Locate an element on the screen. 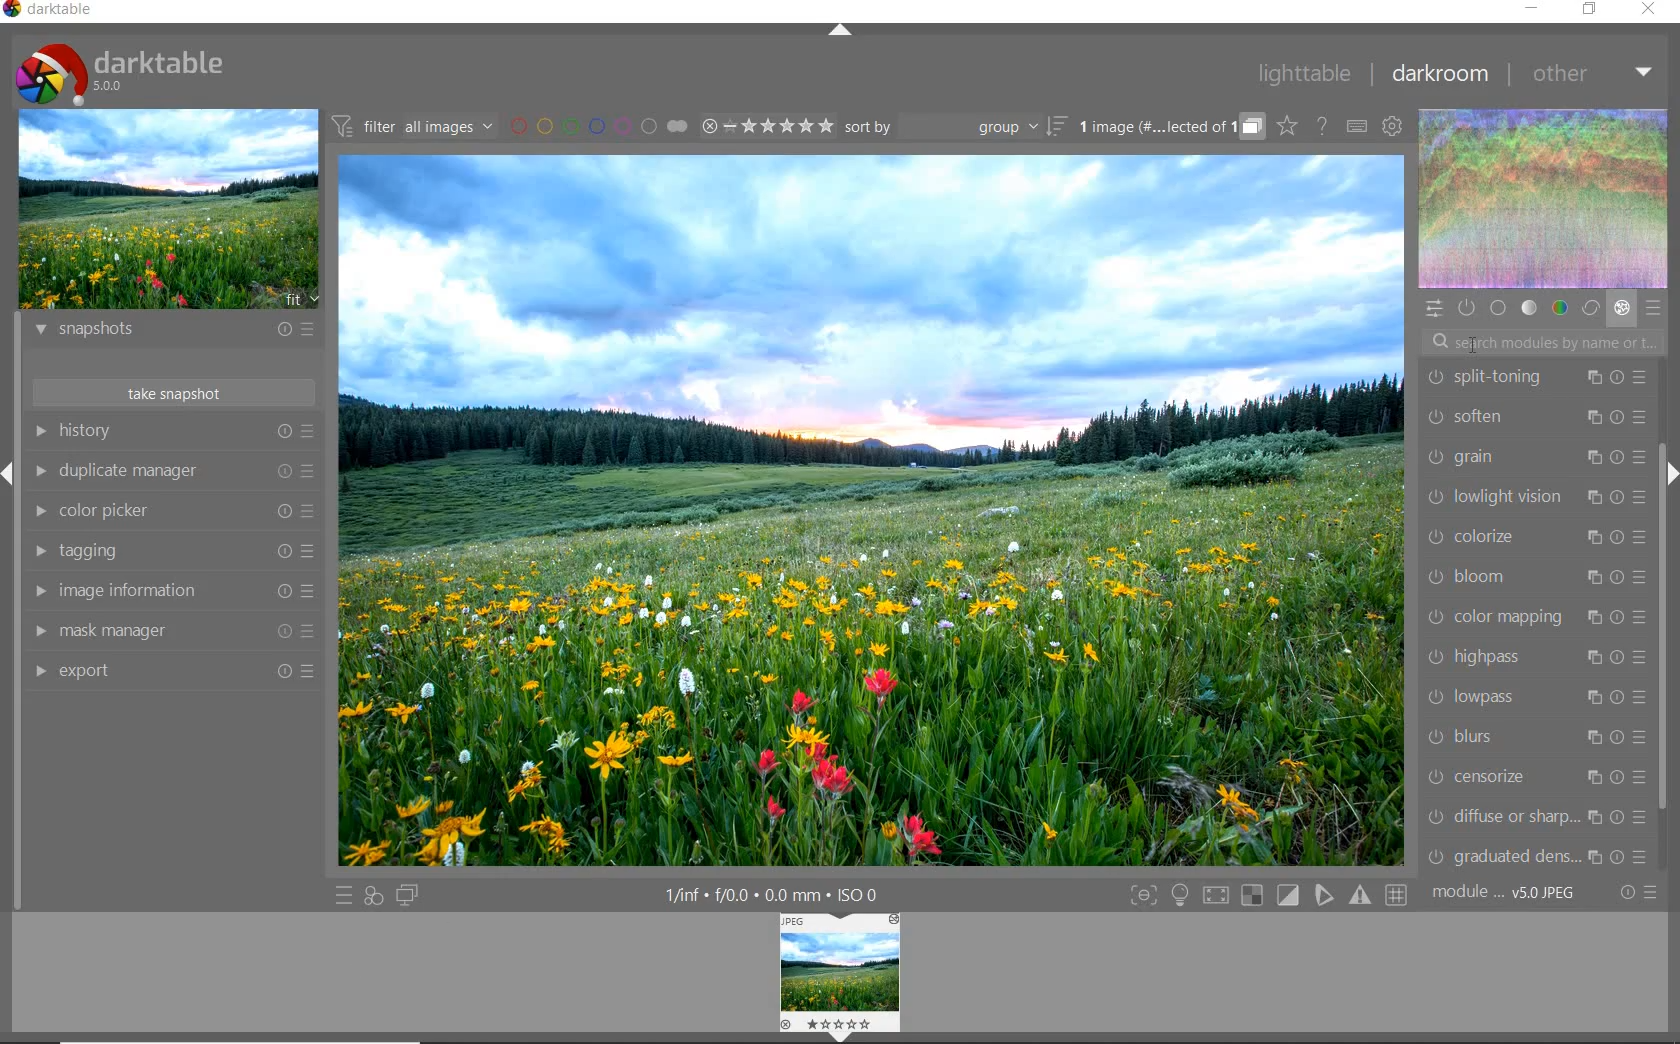 The width and height of the screenshot is (1680, 1044). minimize is located at coordinates (1534, 10).